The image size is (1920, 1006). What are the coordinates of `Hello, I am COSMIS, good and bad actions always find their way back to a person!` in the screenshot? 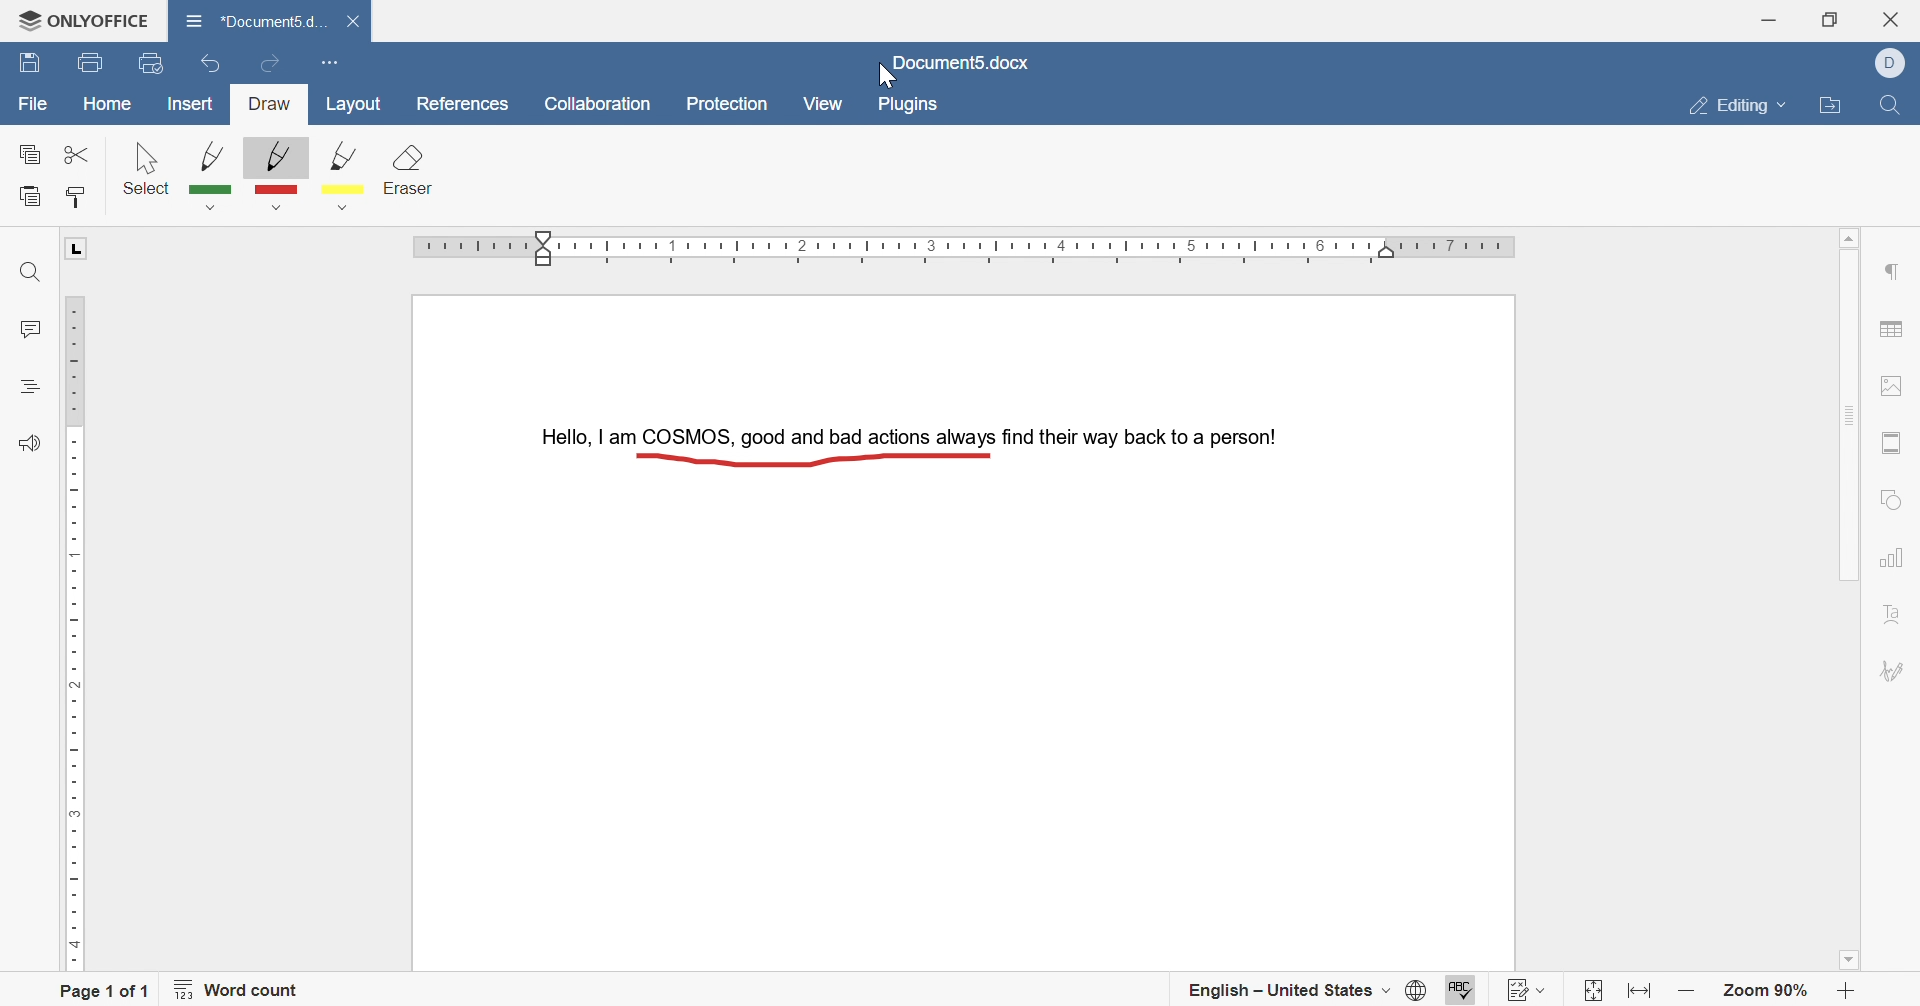 It's located at (904, 433).